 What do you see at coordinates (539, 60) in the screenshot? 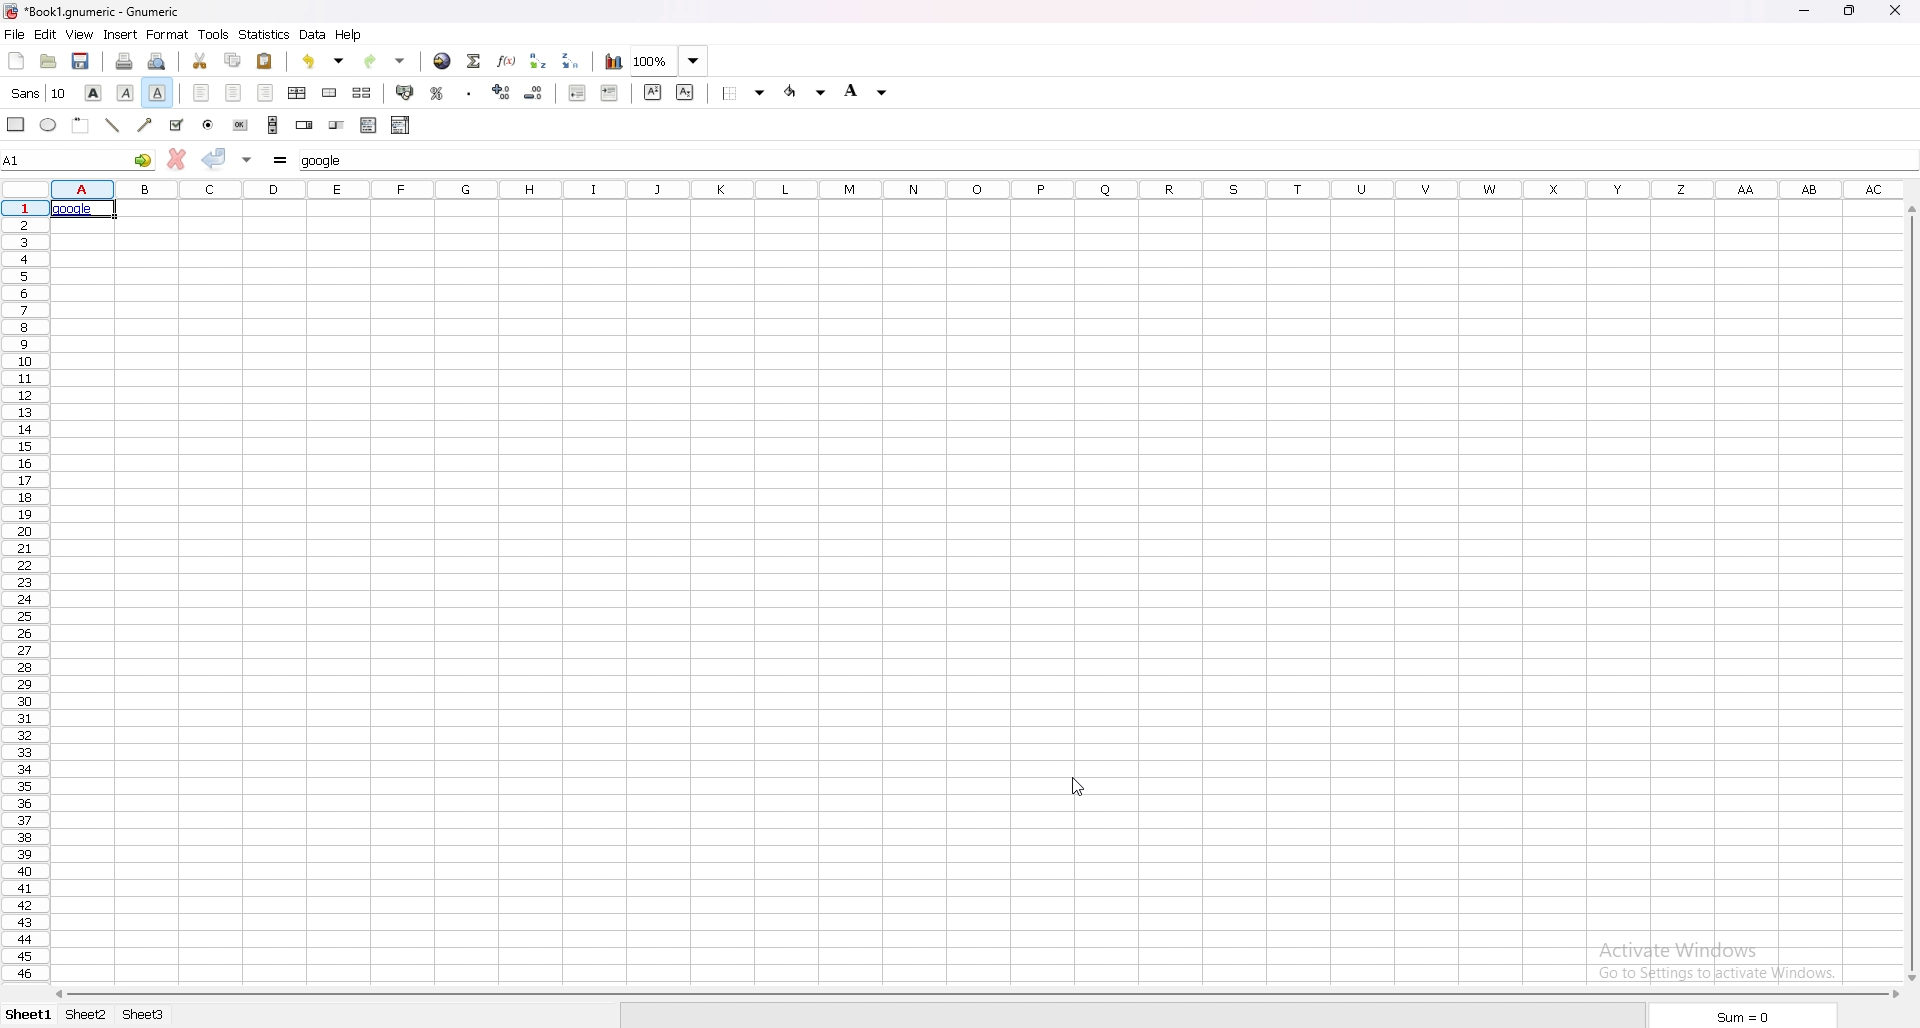
I see `sort ascending` at bounding box center [539, 60].